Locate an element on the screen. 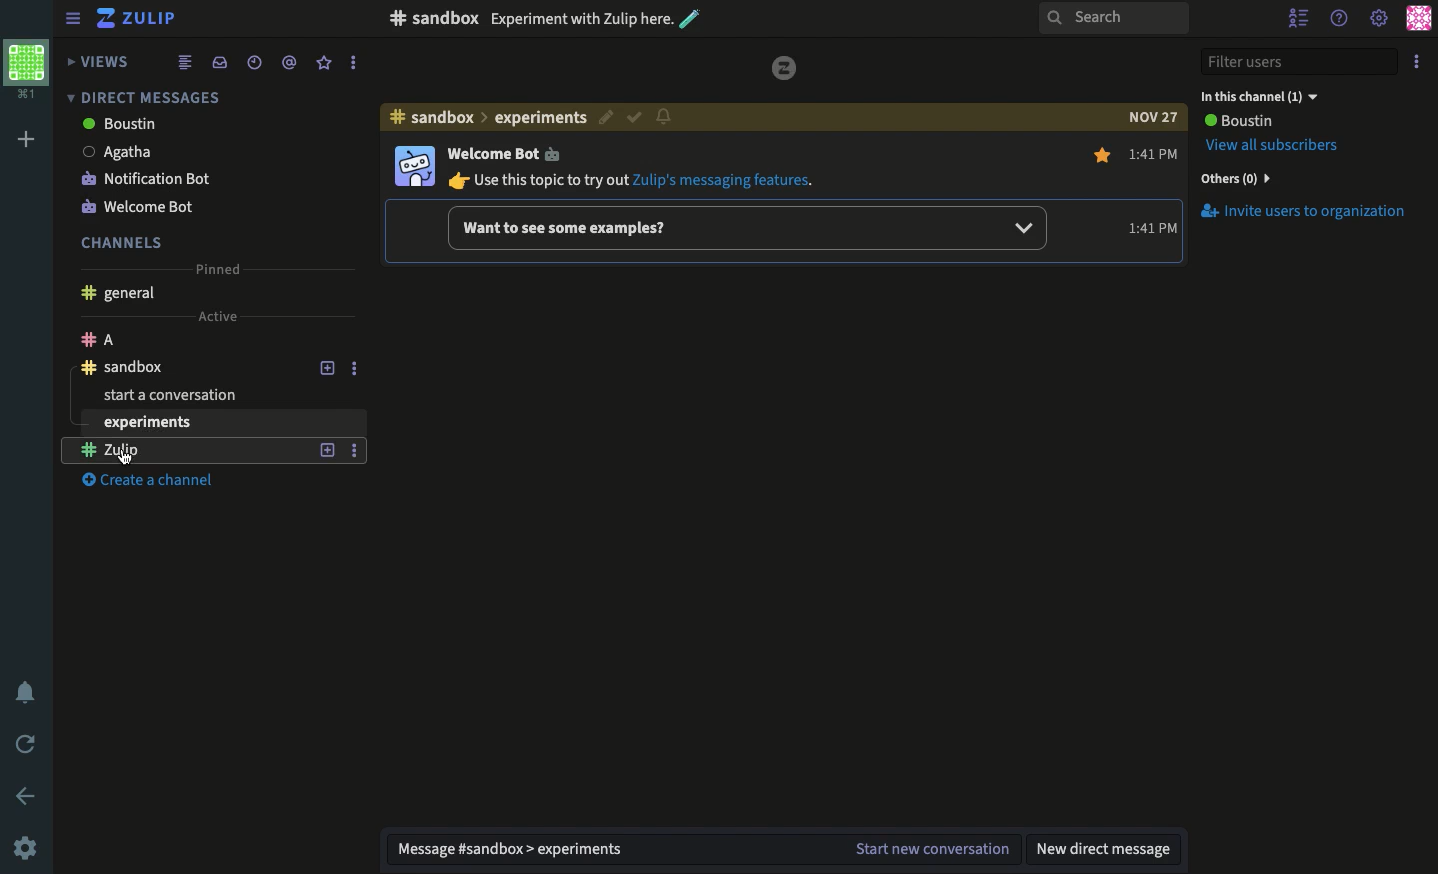 Image resolution: width=1438 pixels, height=874 pixels. Help is located at coordinates (1340, 15).